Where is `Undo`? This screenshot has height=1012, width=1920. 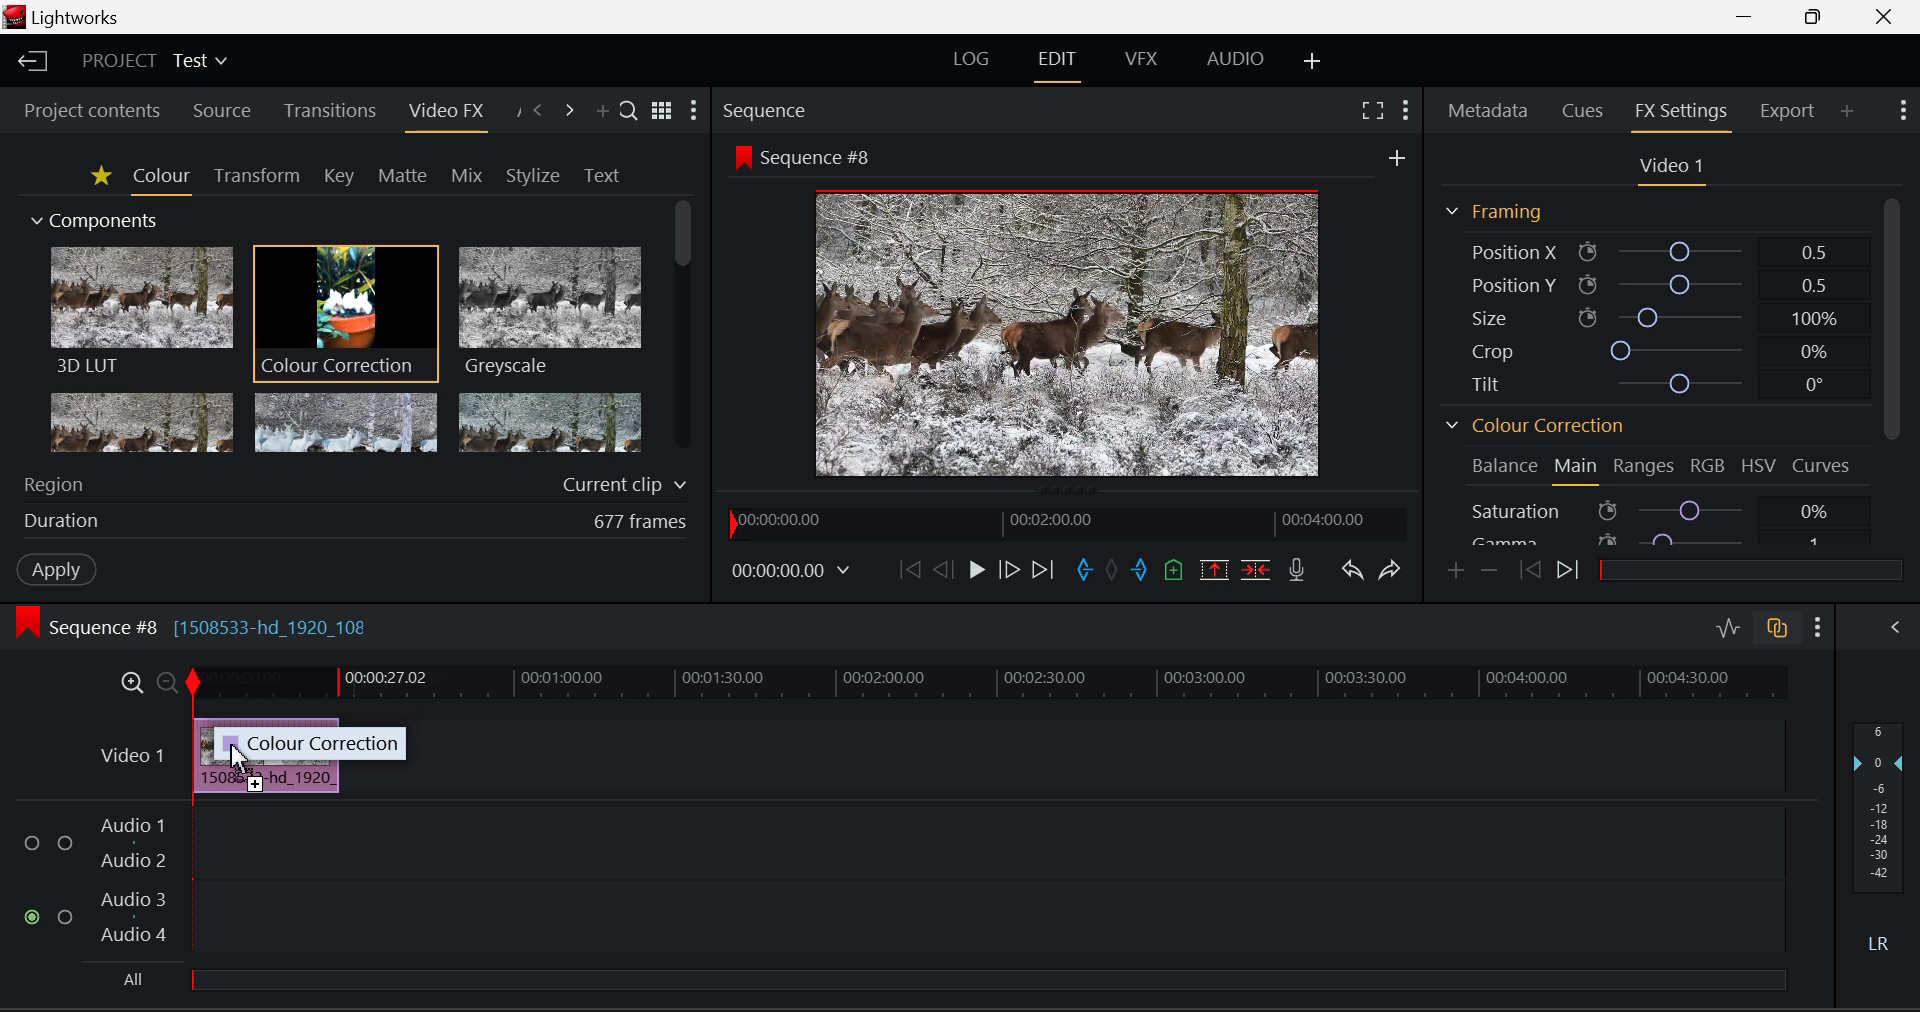
Undo is located at coordinates (1354, 572).